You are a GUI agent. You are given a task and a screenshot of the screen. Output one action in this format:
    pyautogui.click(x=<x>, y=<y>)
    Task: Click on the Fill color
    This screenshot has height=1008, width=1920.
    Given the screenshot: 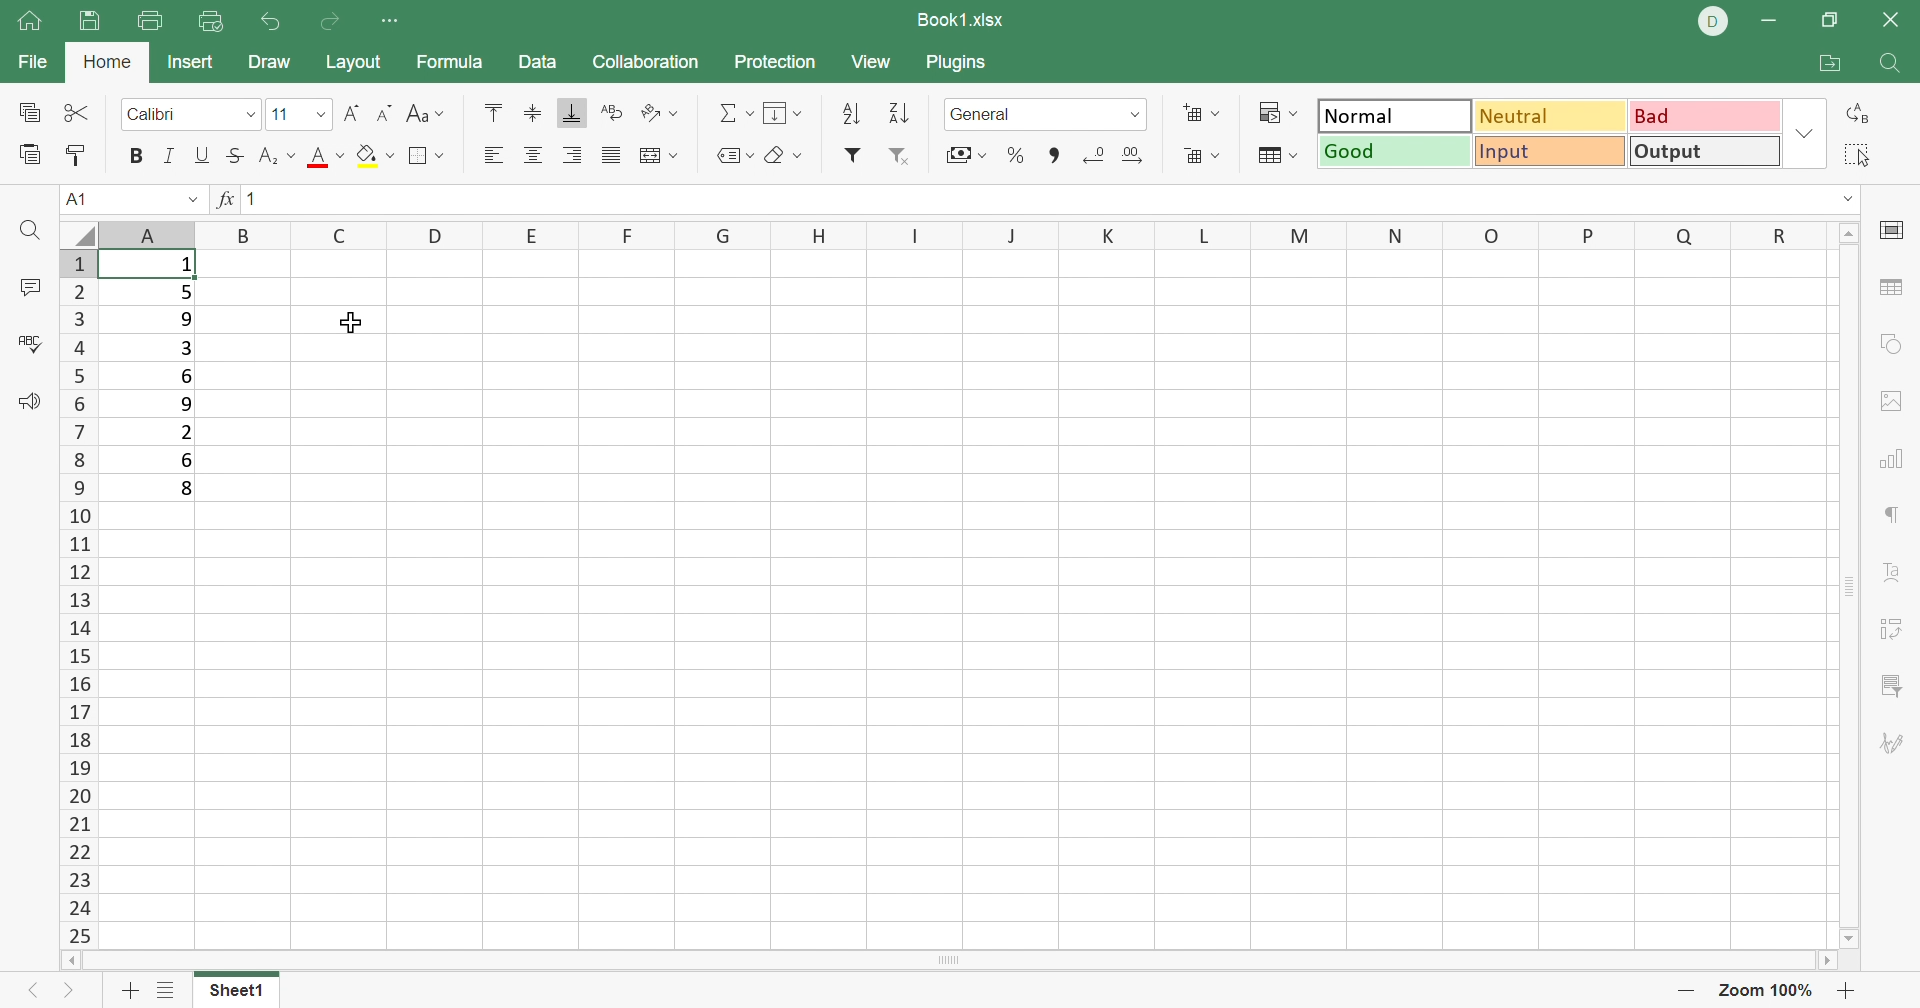 What is the action you would take?
    pyautogui.click(x=375, y=160)
    